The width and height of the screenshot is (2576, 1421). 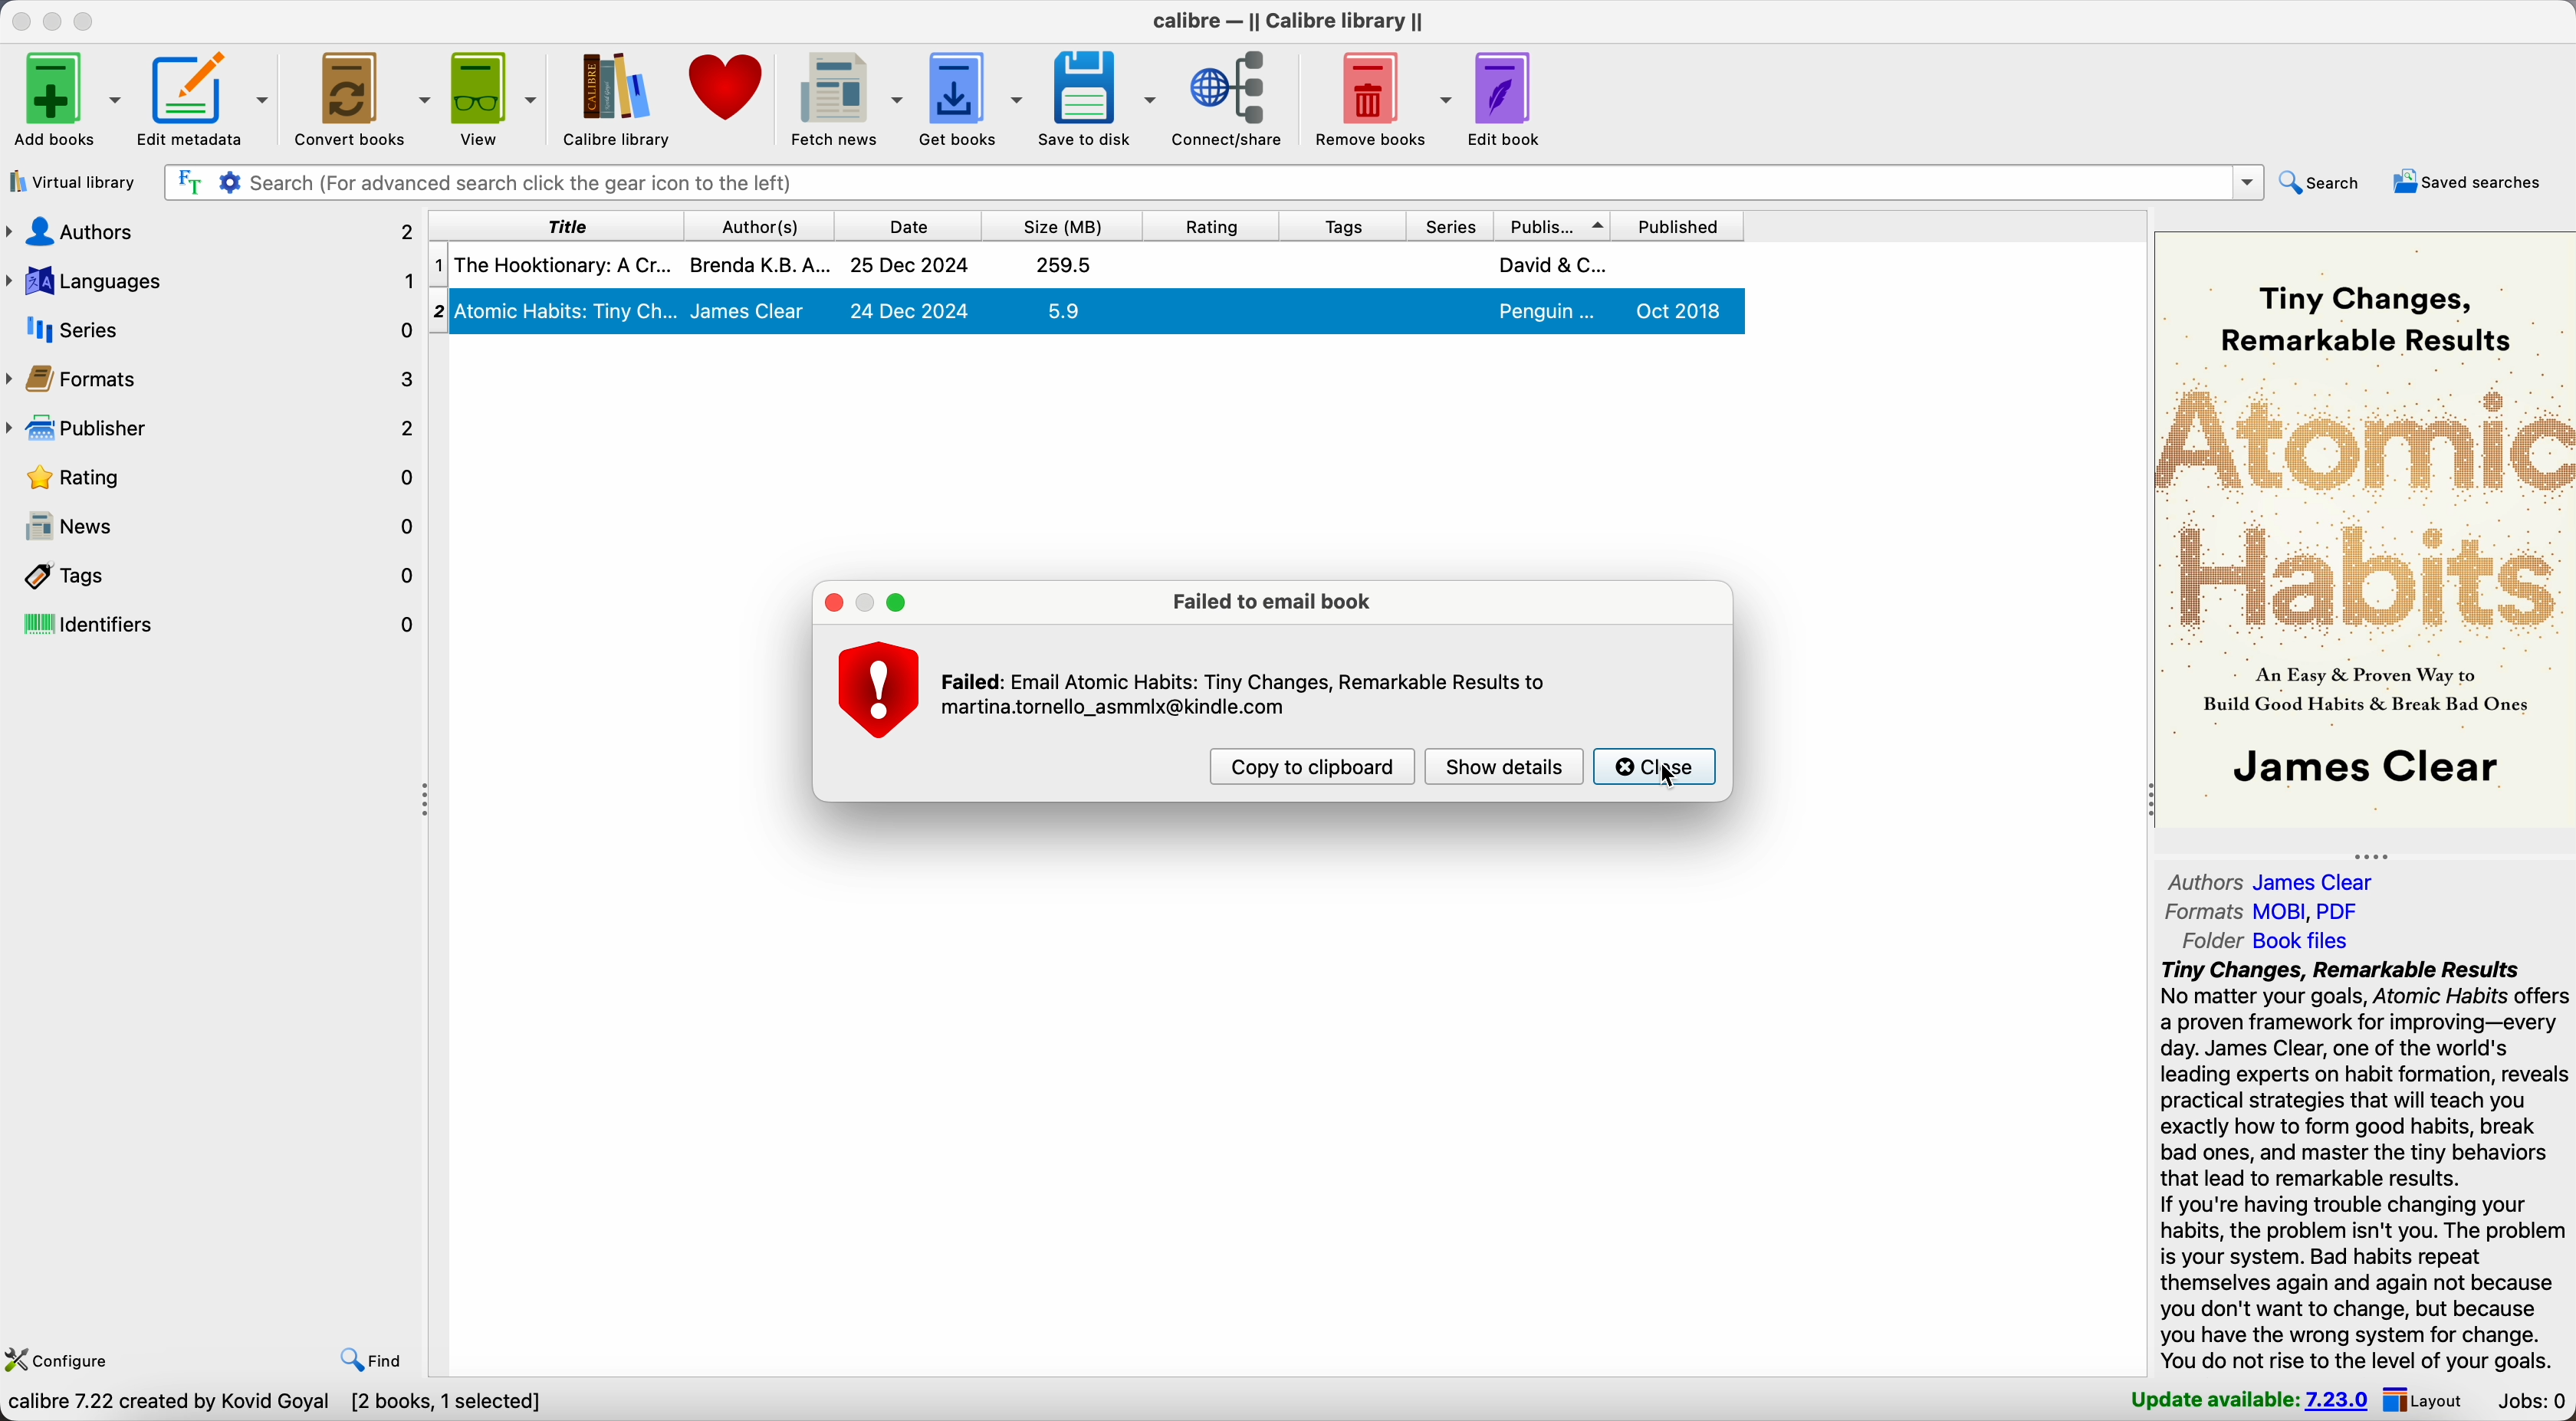 I want to click on Cursor, so click(x=1671, y=775).